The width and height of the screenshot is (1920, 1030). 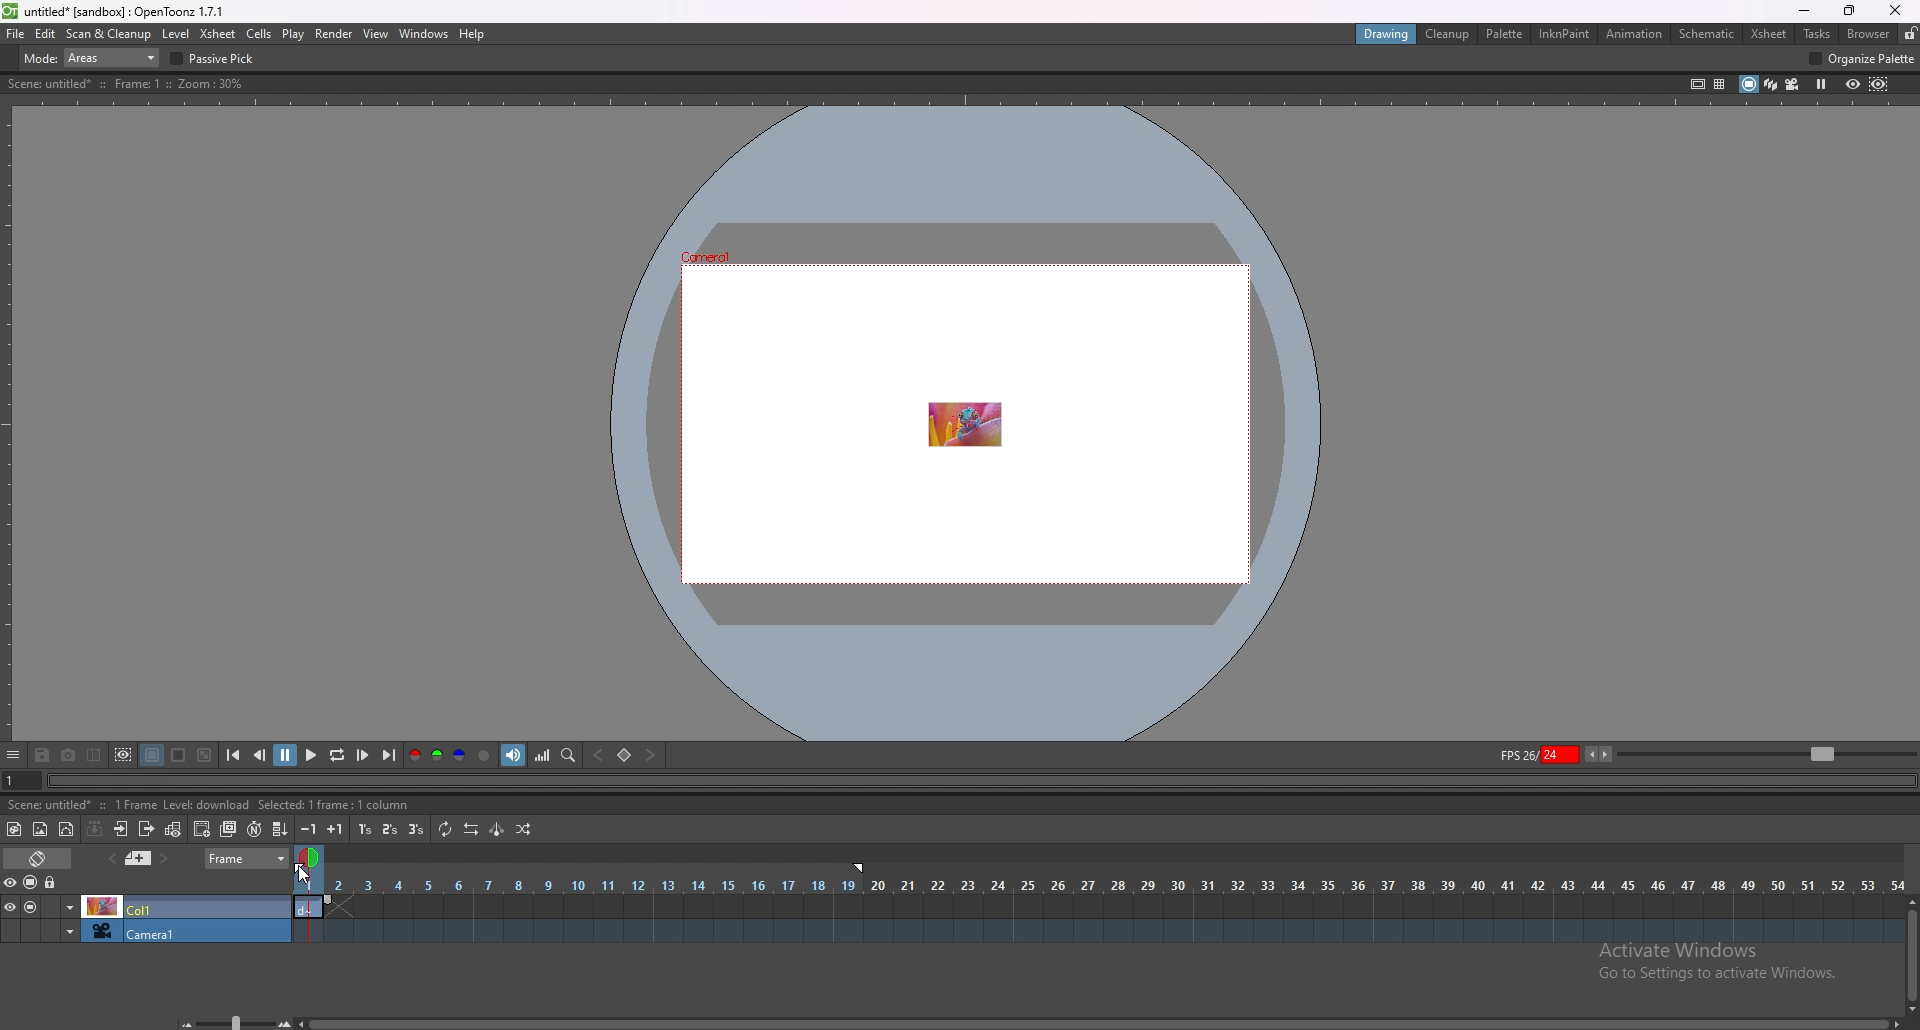 What do you see at coordinates (260, 755) in the screenshot?
I see `previous` at bounding box center [260, 755].